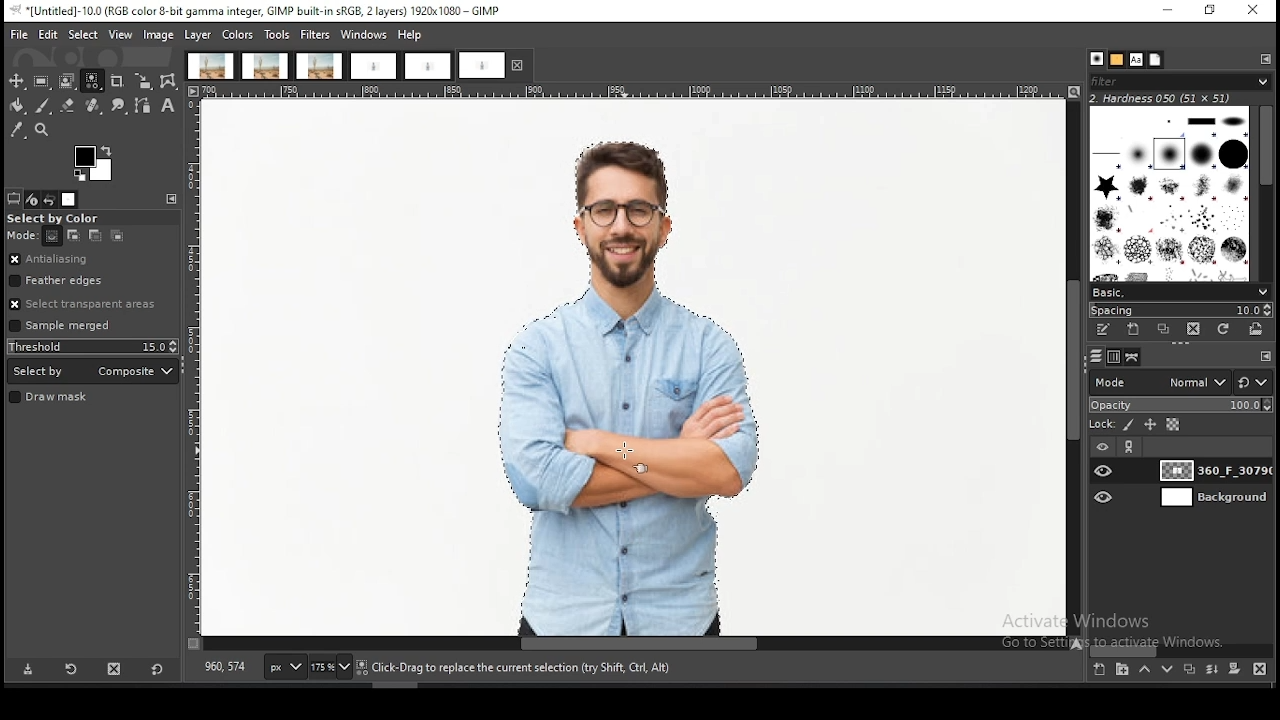 This screenshot has width=1280, height=720. I want to click on subtract from the current selection, so click(94, 236).